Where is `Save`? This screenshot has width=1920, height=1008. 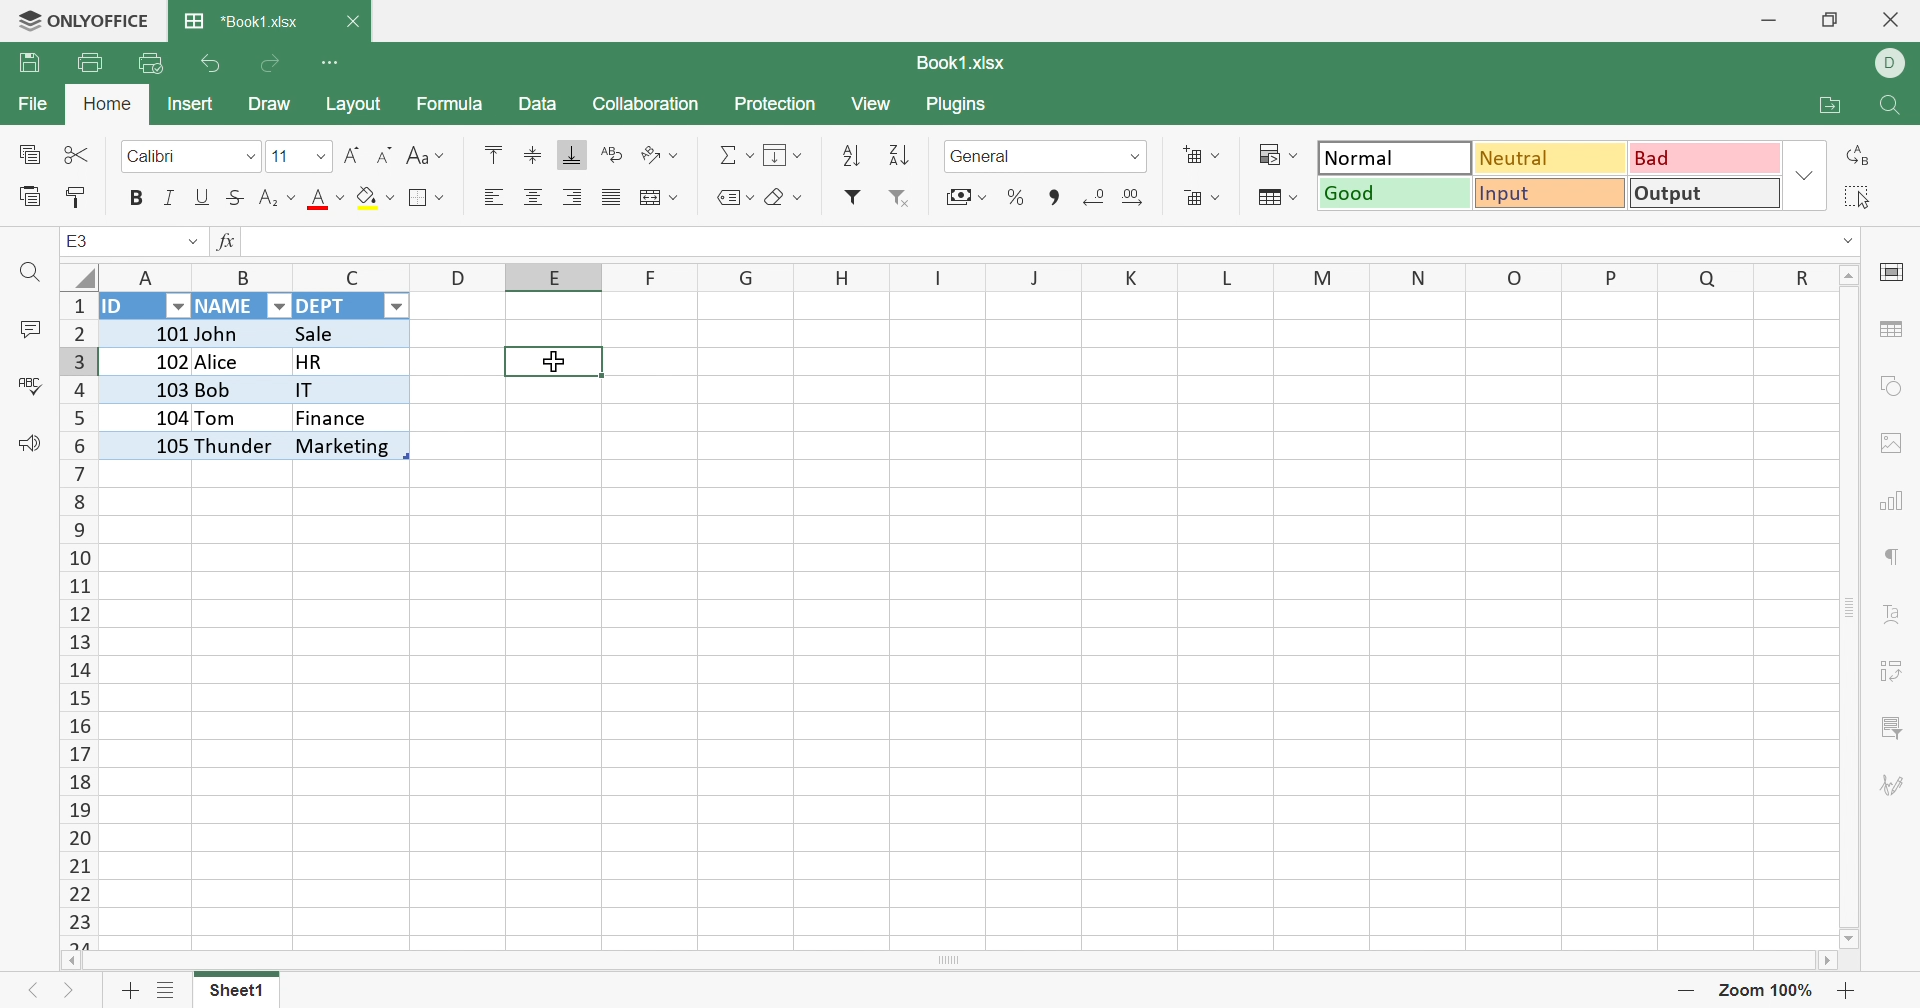 Save is located at coordinates (29, 63).